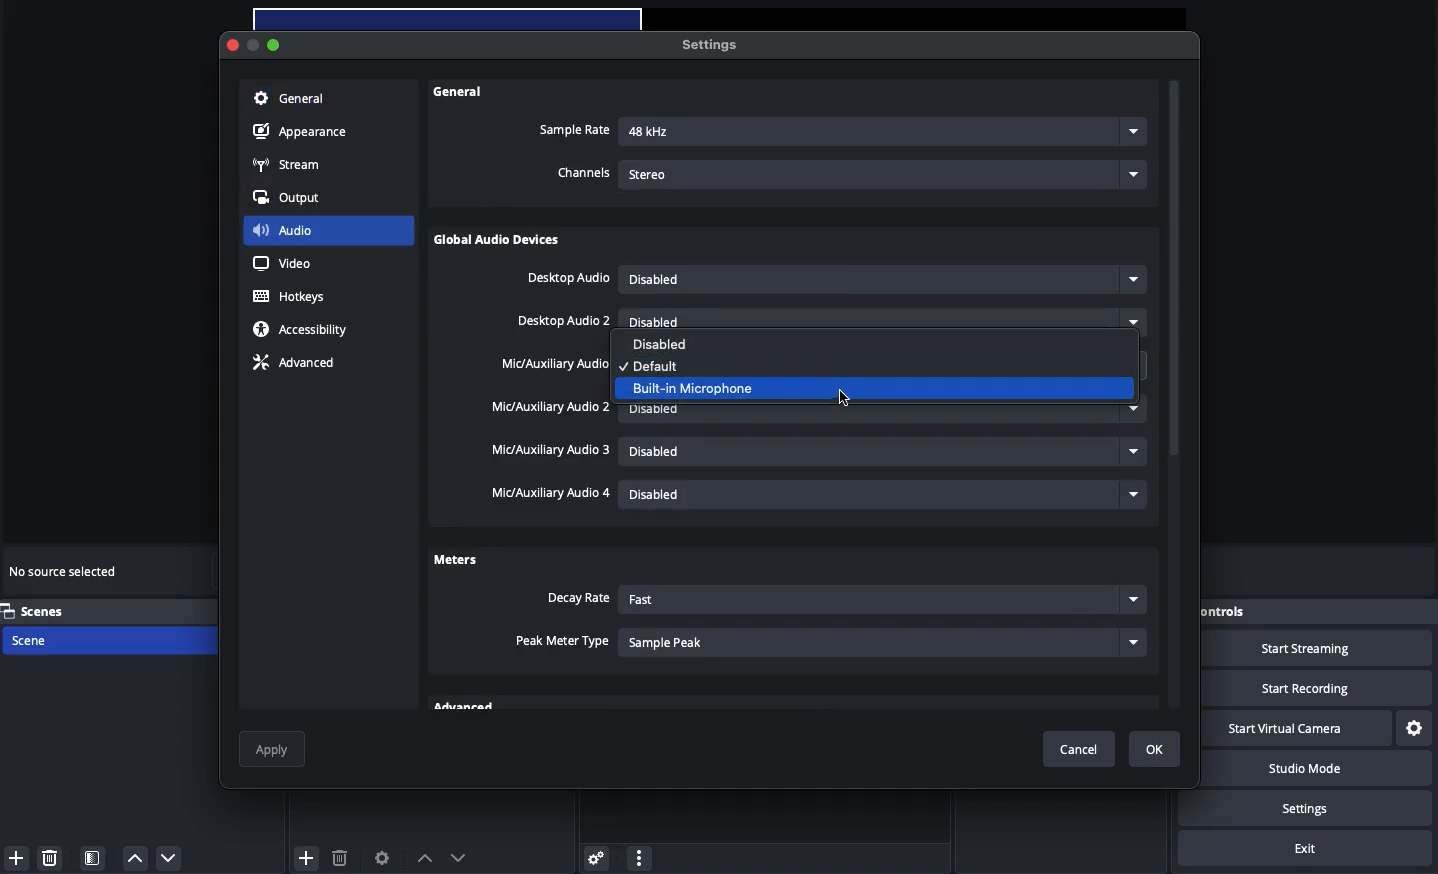 Image resolution: width=1438 pixels, height=874 pixels. I want to click on Button, so click(255, 47).